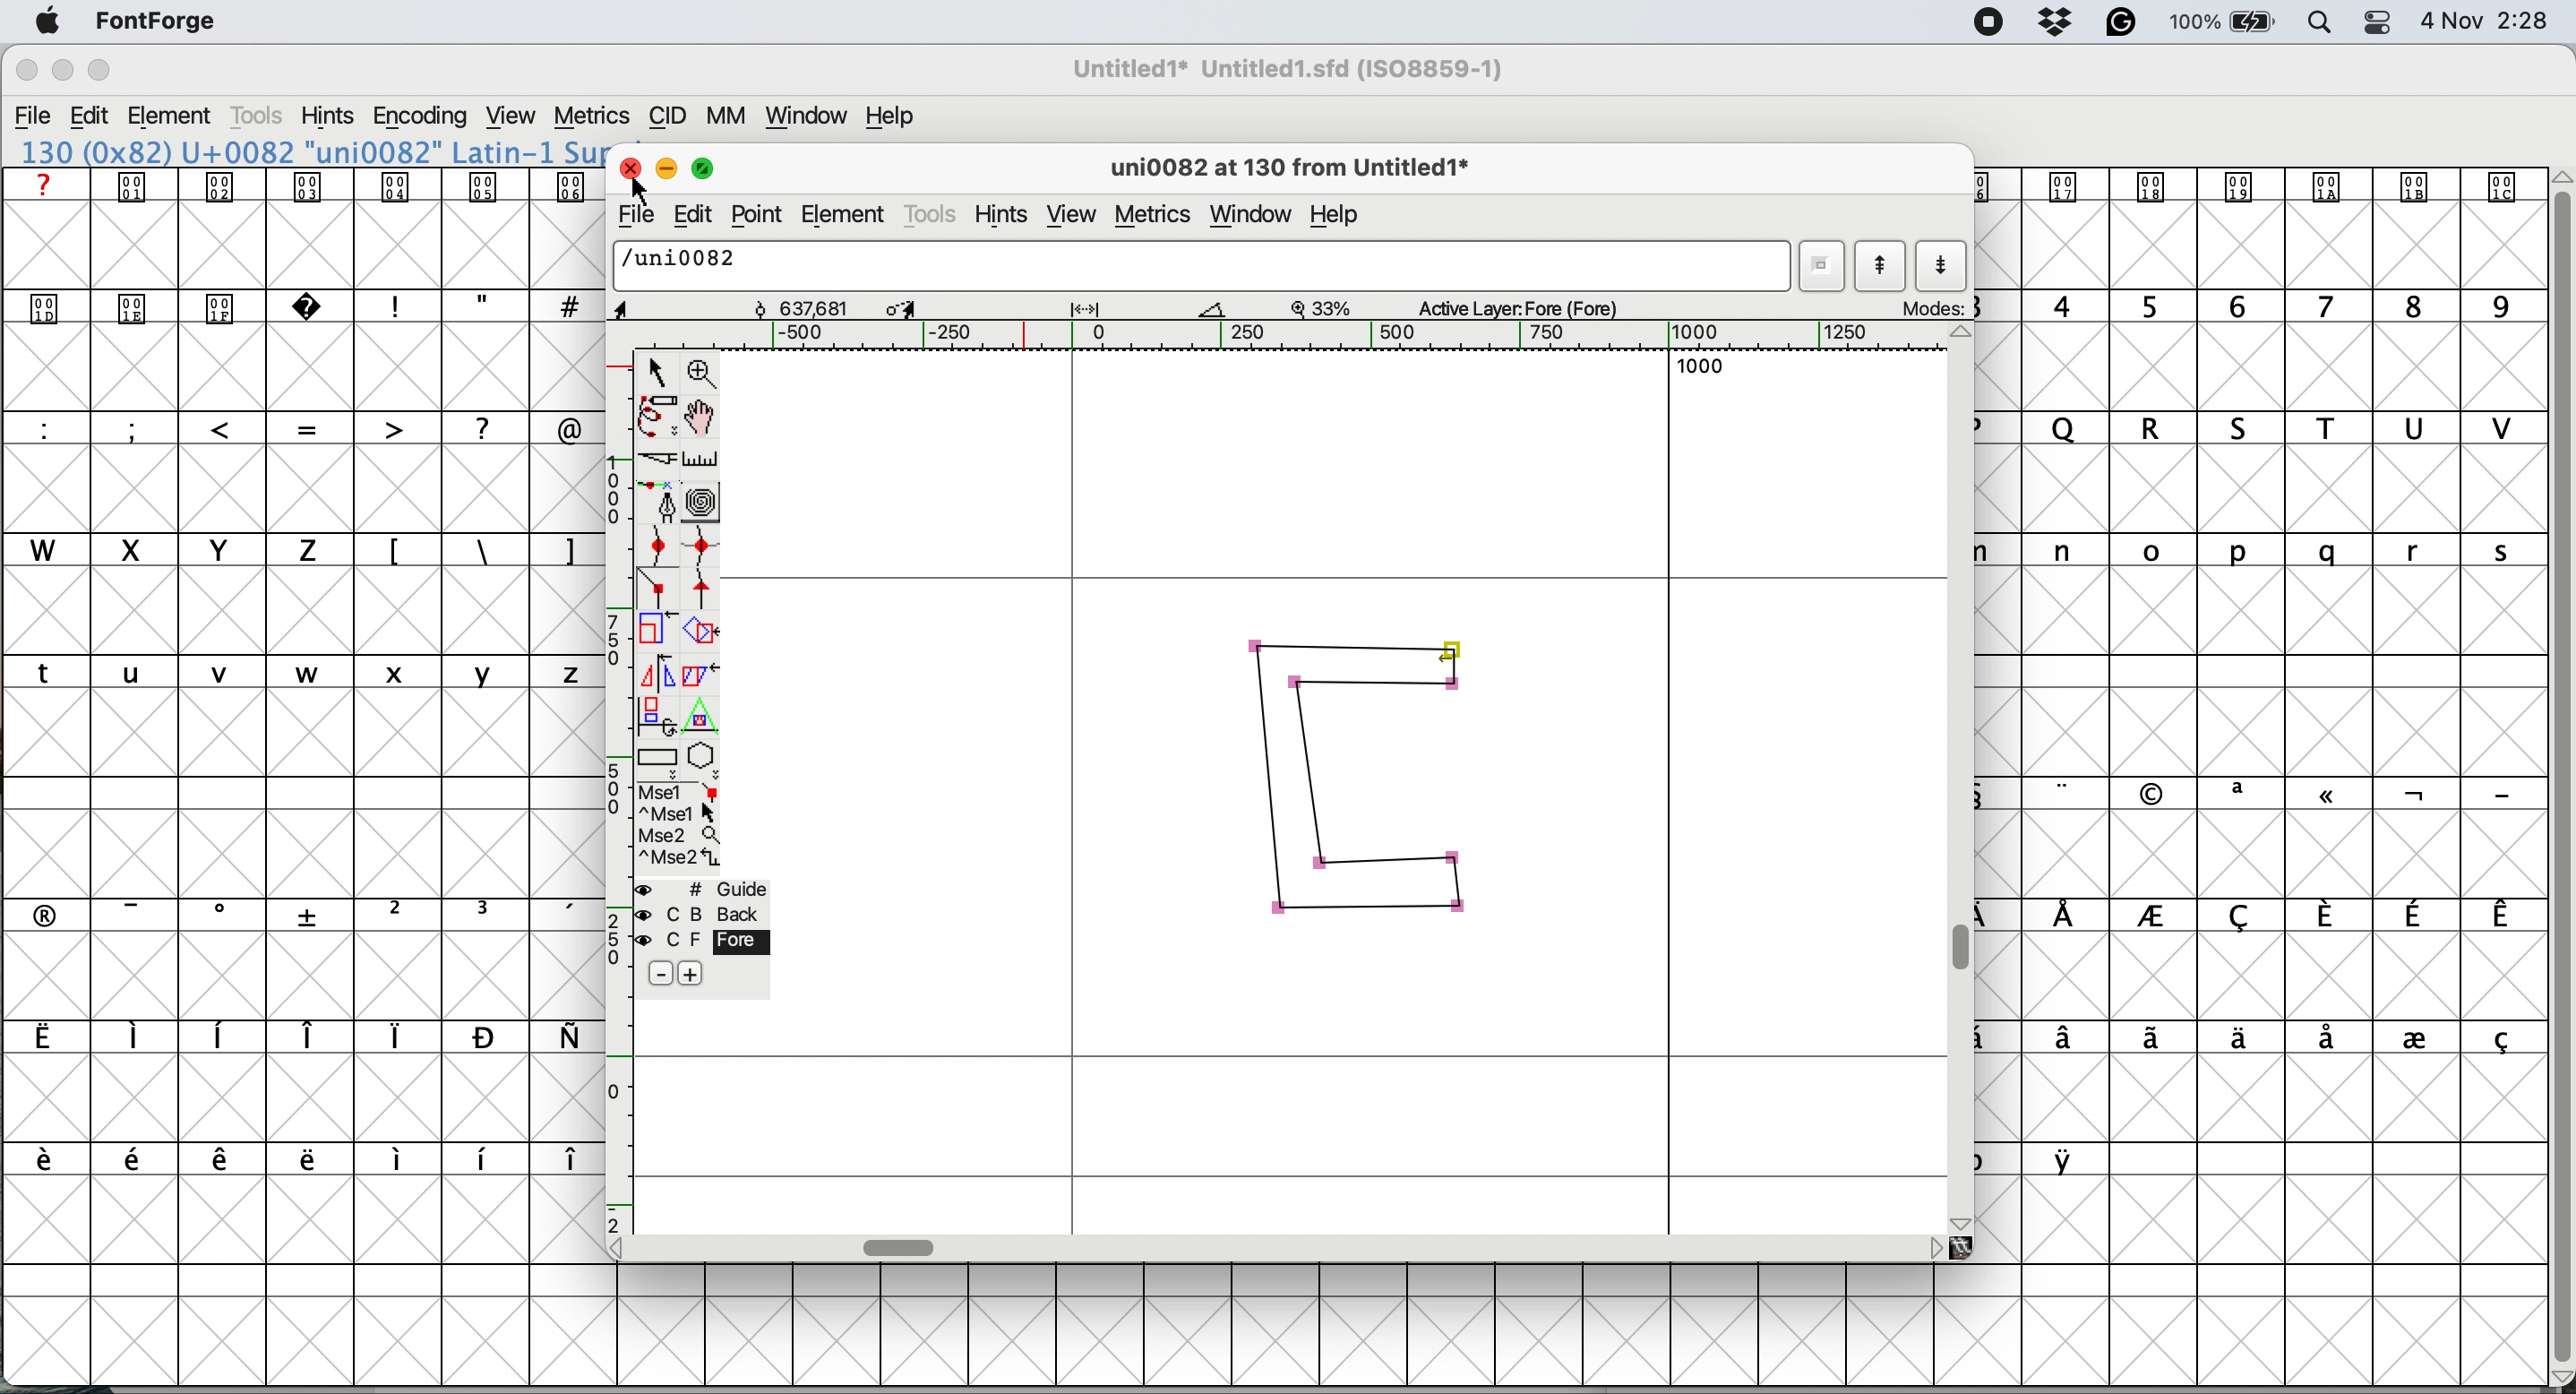 Image resolution: width=2576 pixels, height=1394 pixels. I want to click on symbols, so click(482, 552).